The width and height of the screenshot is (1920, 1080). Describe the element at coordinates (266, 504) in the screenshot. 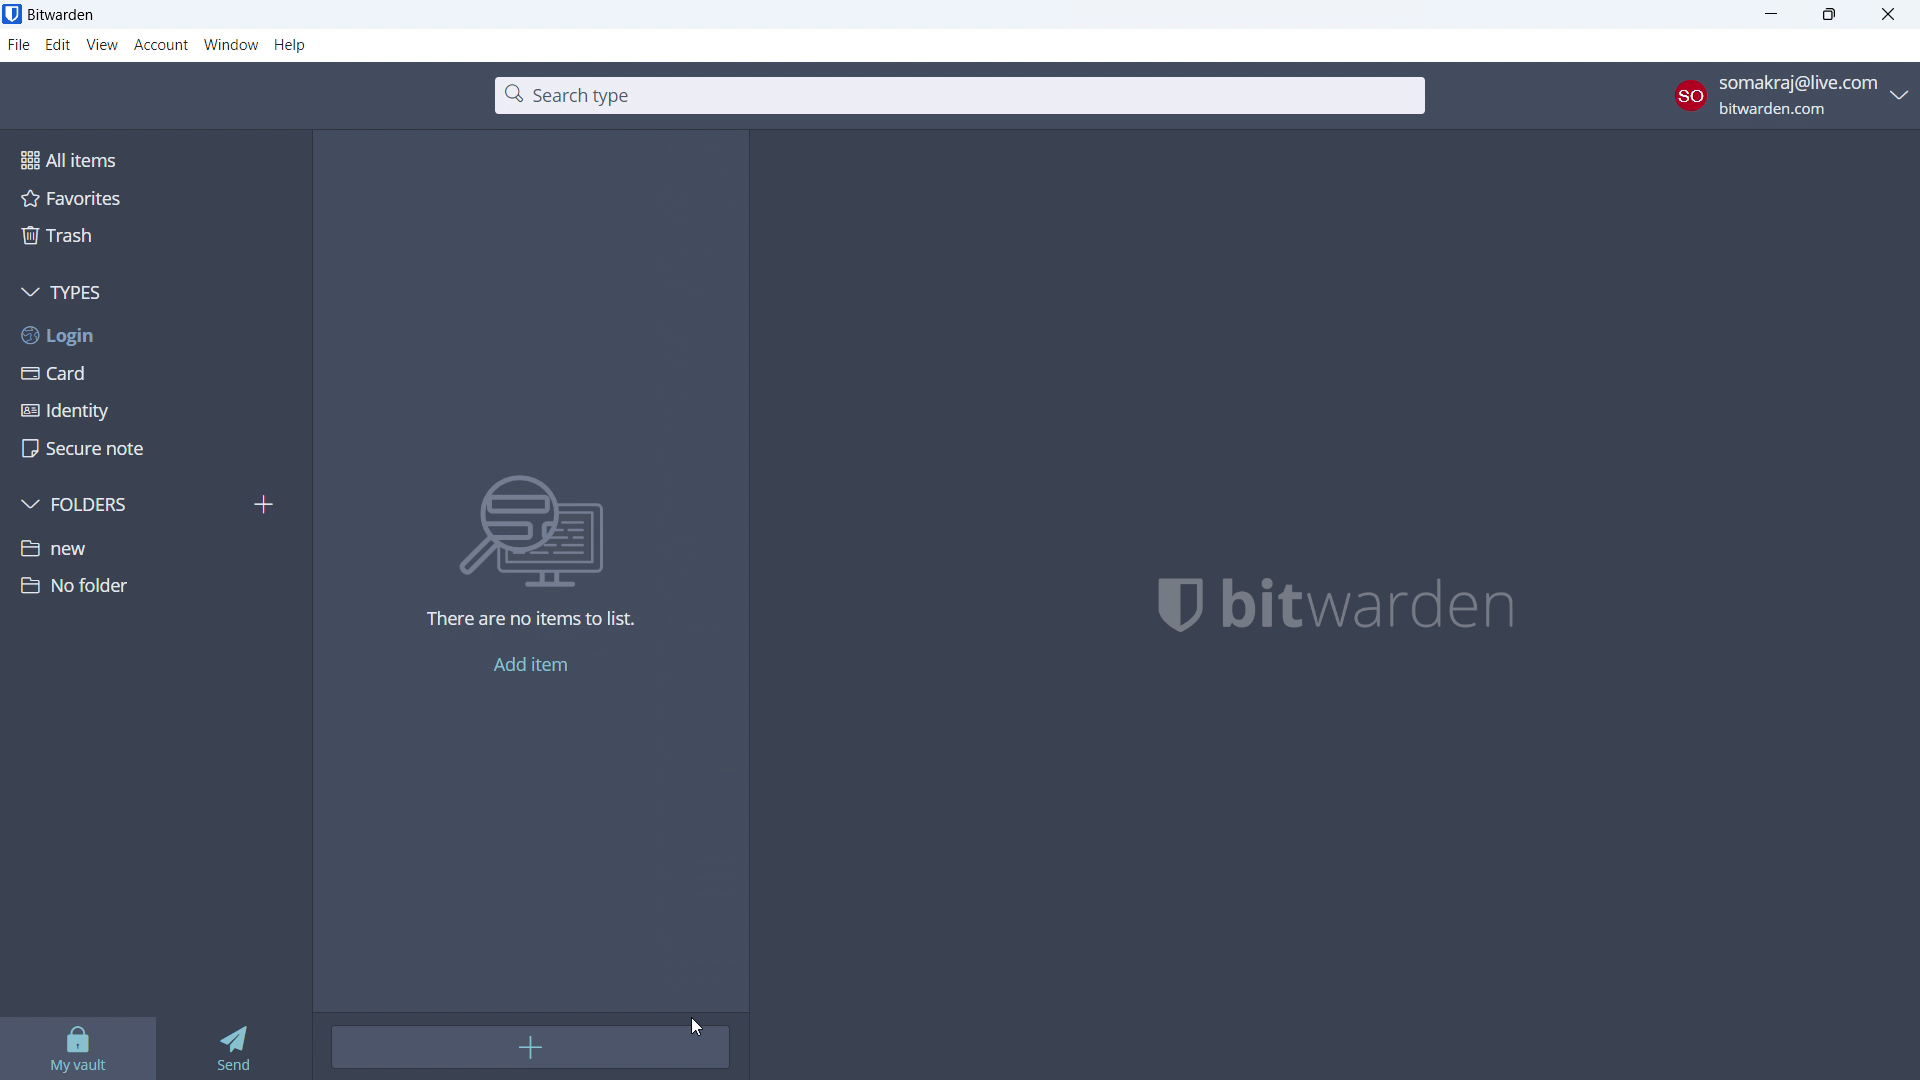

I see `add folder` at that location.